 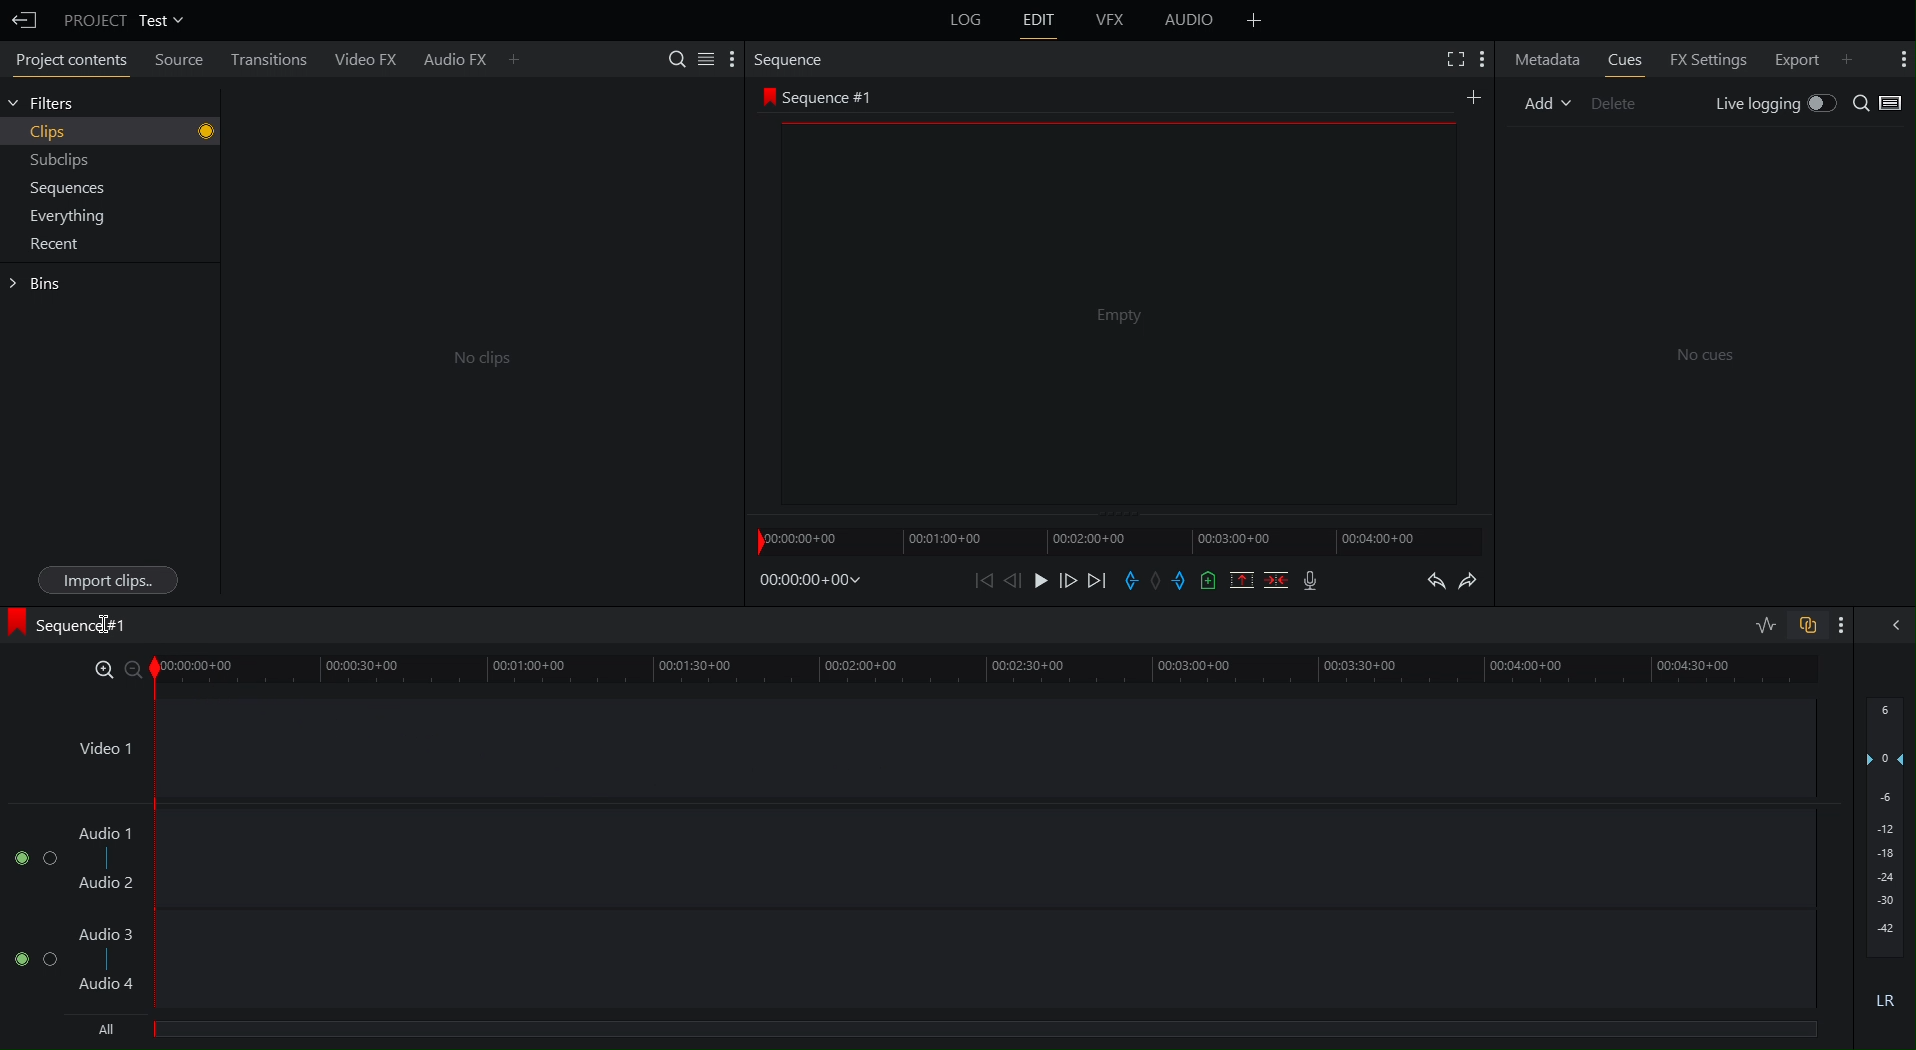 What do you see at coordinates (791, 58) in the screenshot?
I see `Sequence` at bounding box center [791, 58].